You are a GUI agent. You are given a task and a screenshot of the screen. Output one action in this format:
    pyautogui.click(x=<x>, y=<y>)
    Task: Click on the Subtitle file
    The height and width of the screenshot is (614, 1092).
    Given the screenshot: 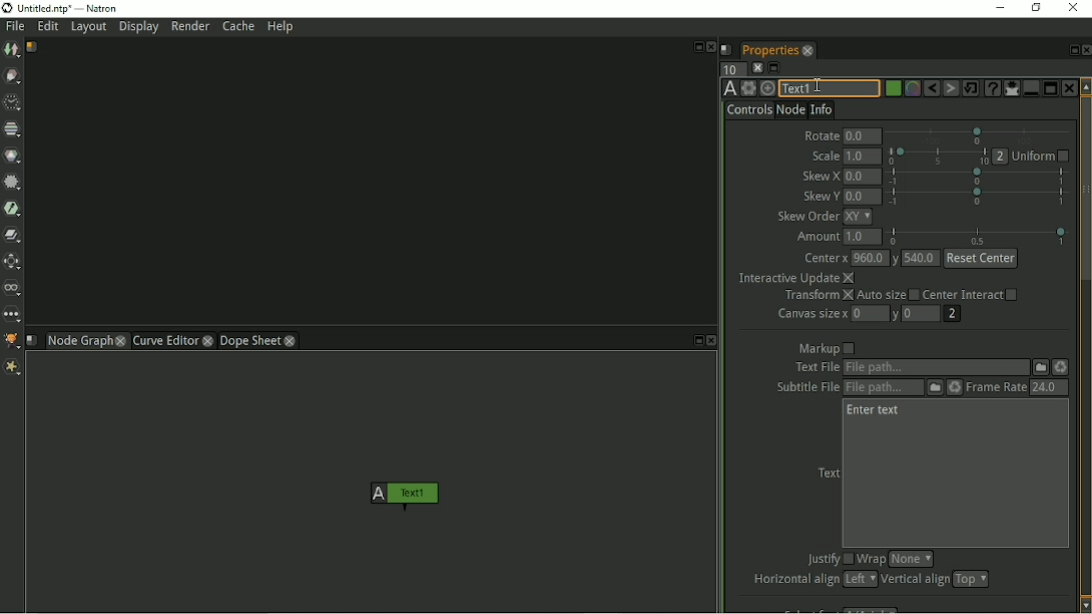 What is the action you would take?
    pyautogui.click(x=803, y=388)
    